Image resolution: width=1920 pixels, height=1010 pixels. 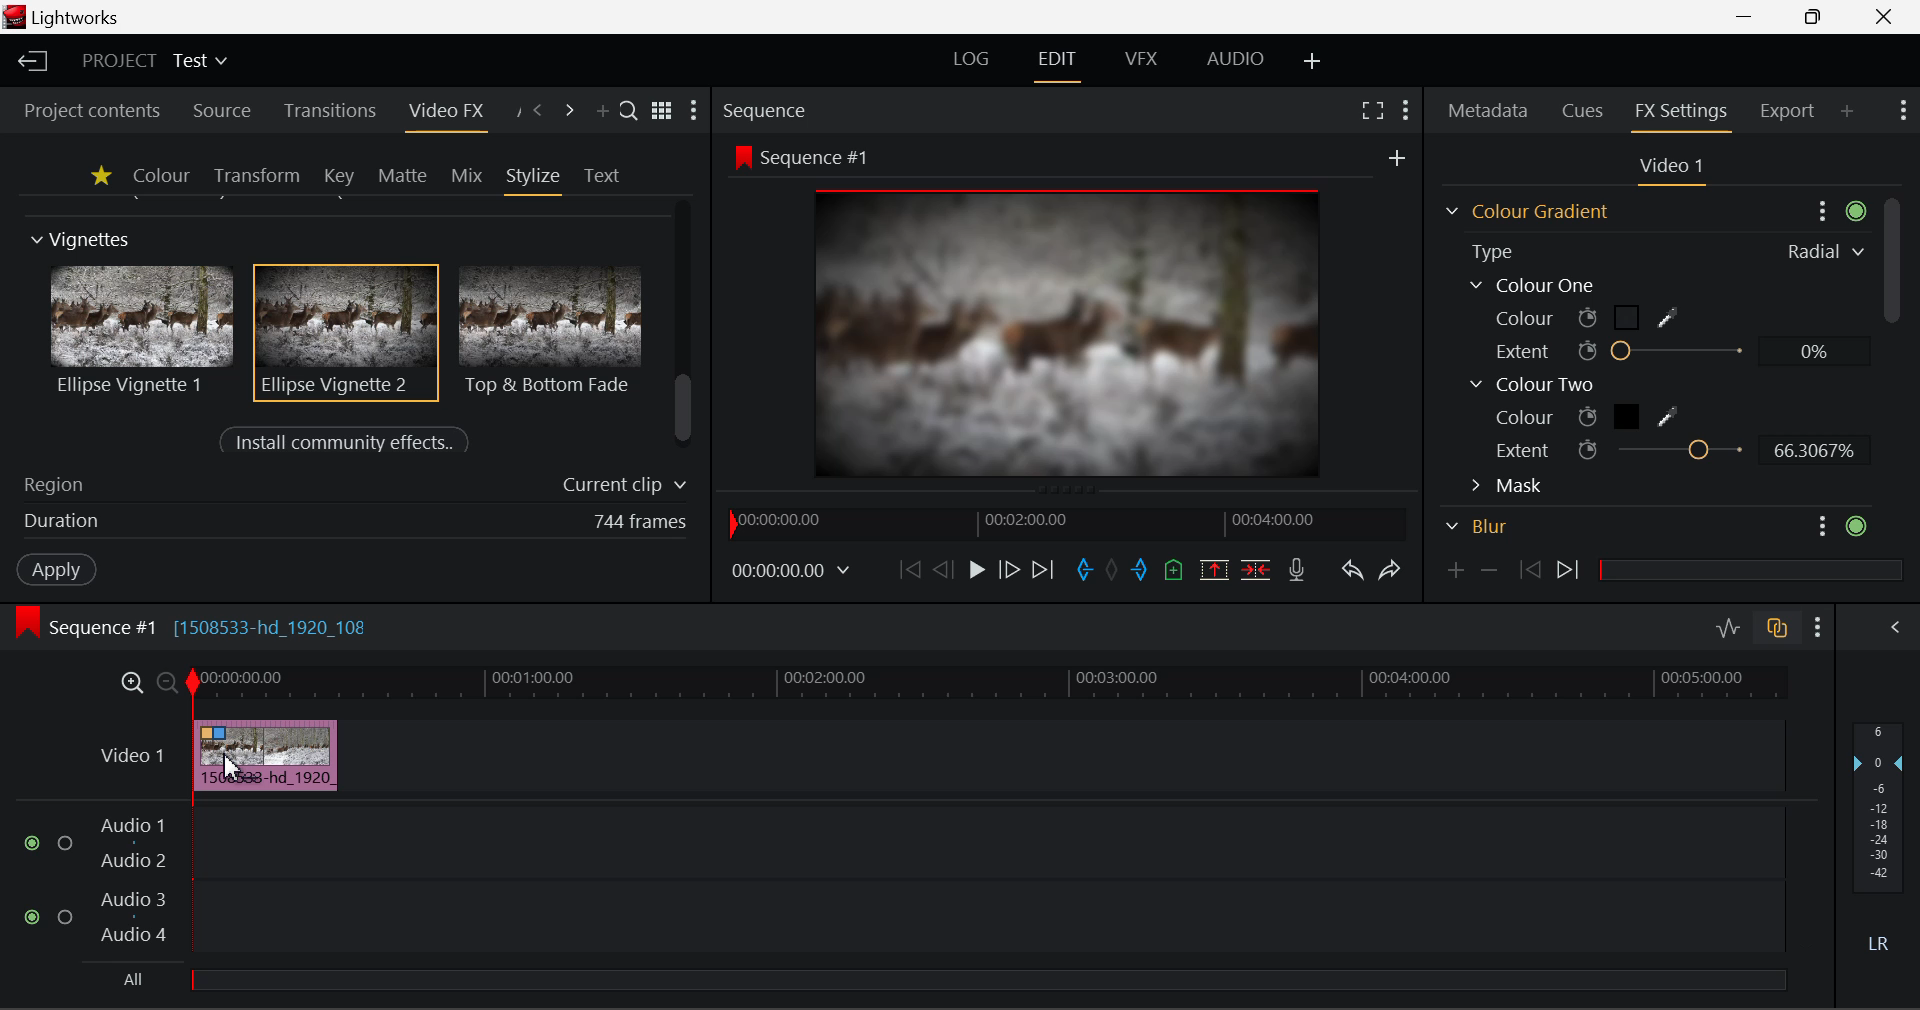 I want to click on Vignettes Section, so click(x=82, y=240).